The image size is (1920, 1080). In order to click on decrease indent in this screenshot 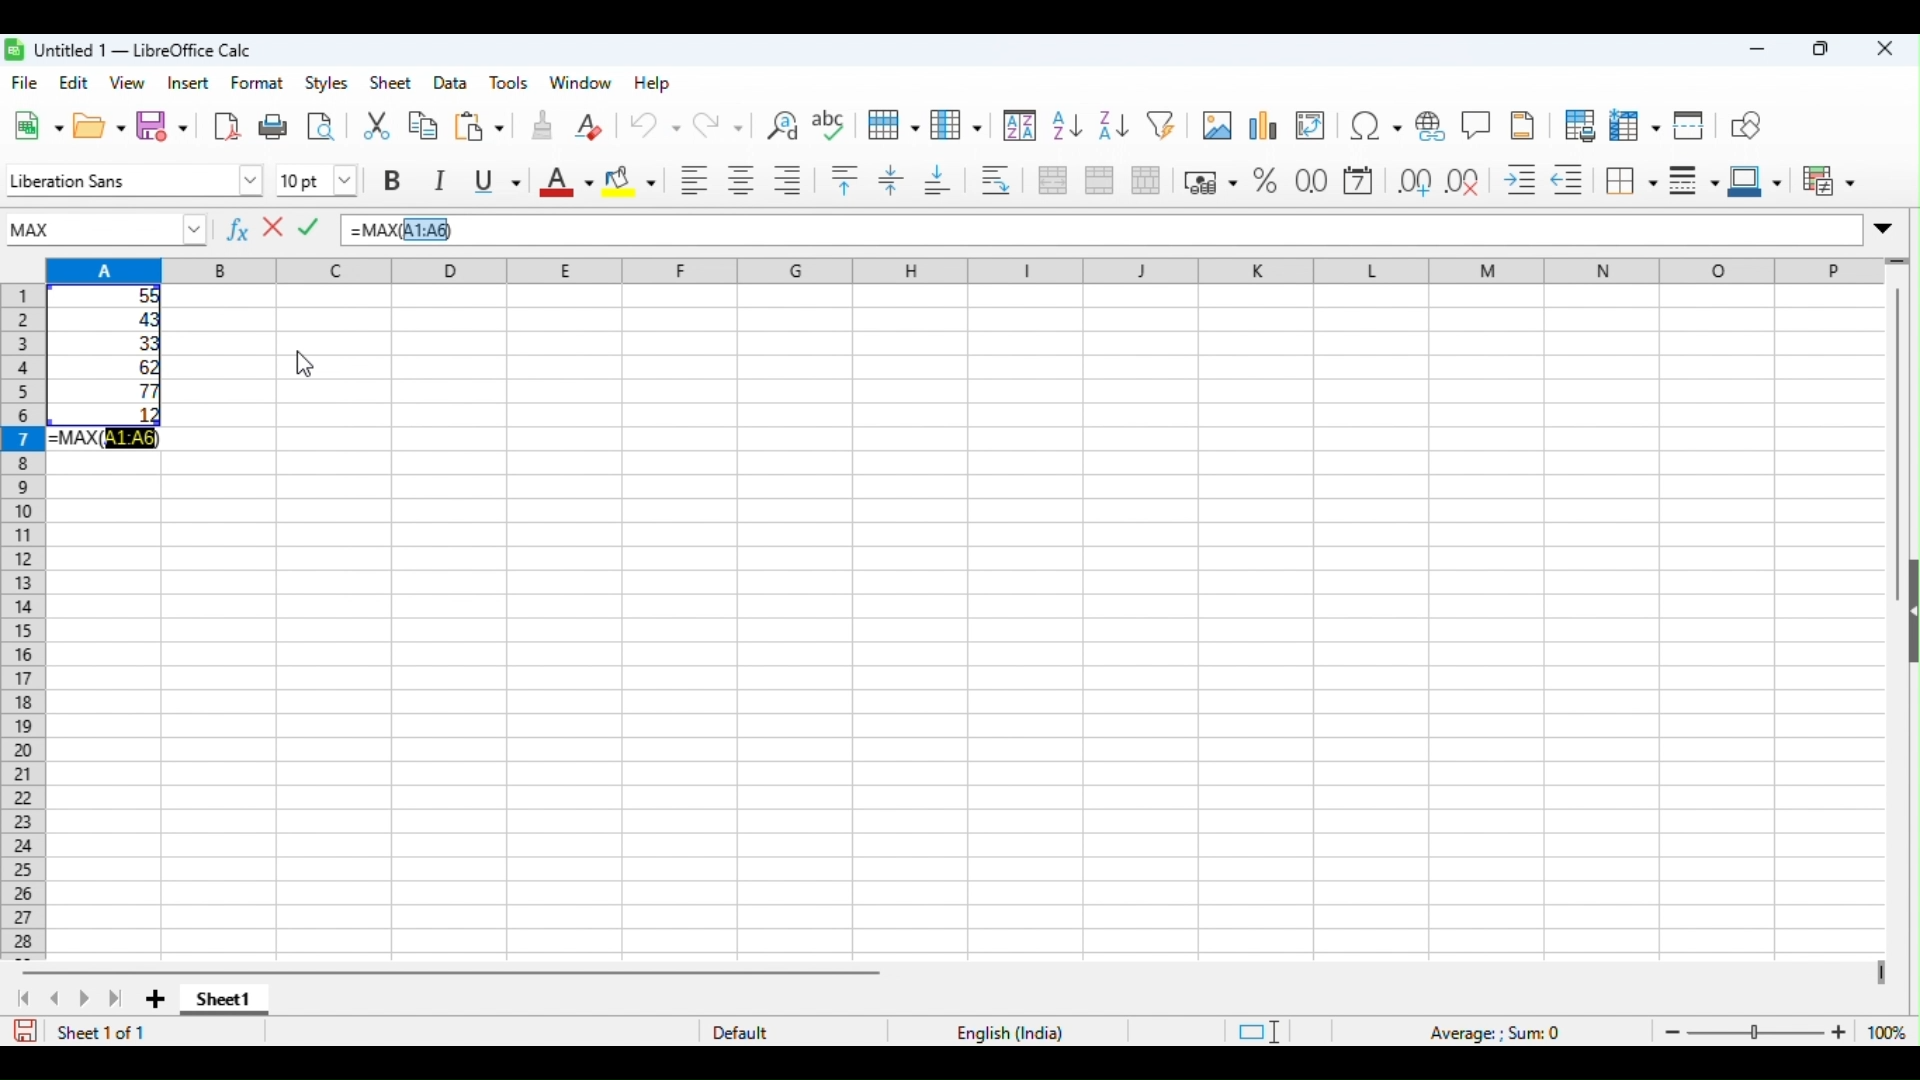, I will do `click(1572, 180)`.